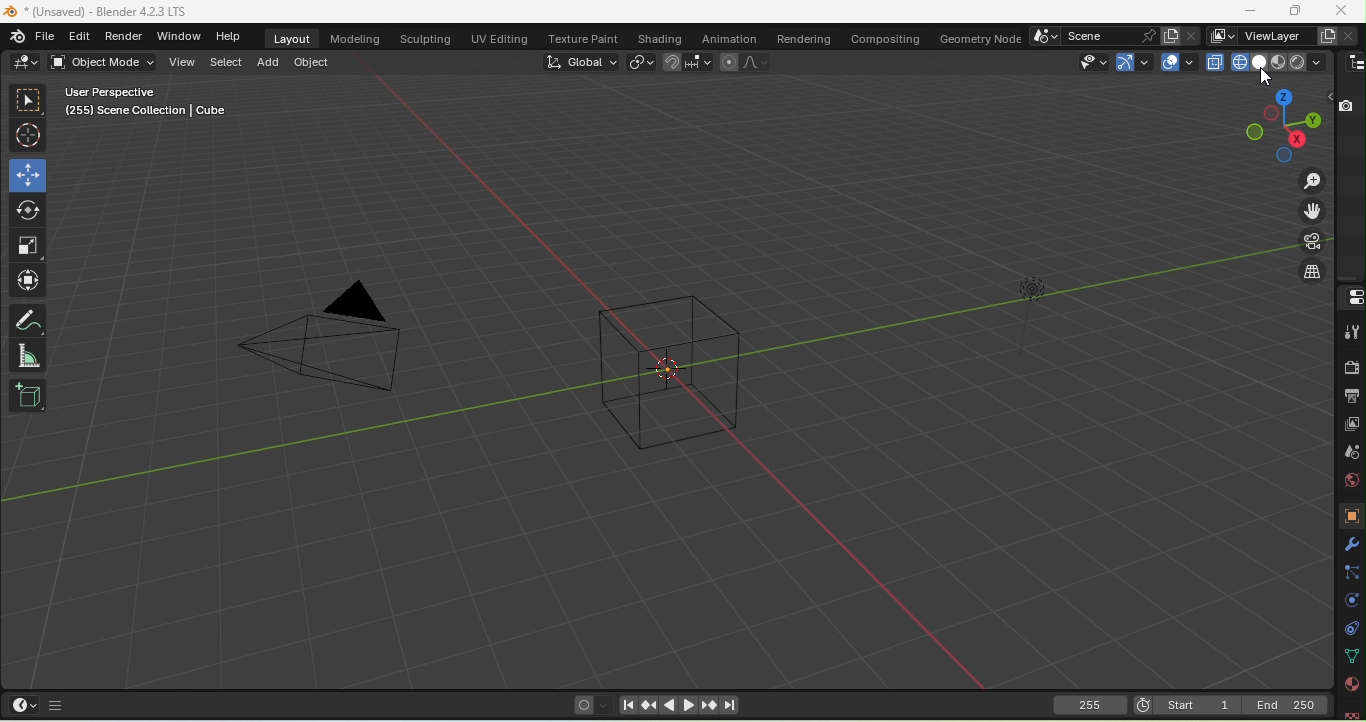 The width and height of the screenshot is (1366, 722). What do you see at coordinates (1308, 273) in the screenshot?
I see `Switch the current view from perspective/orthographic projection` at bounding box center [1308, 273].